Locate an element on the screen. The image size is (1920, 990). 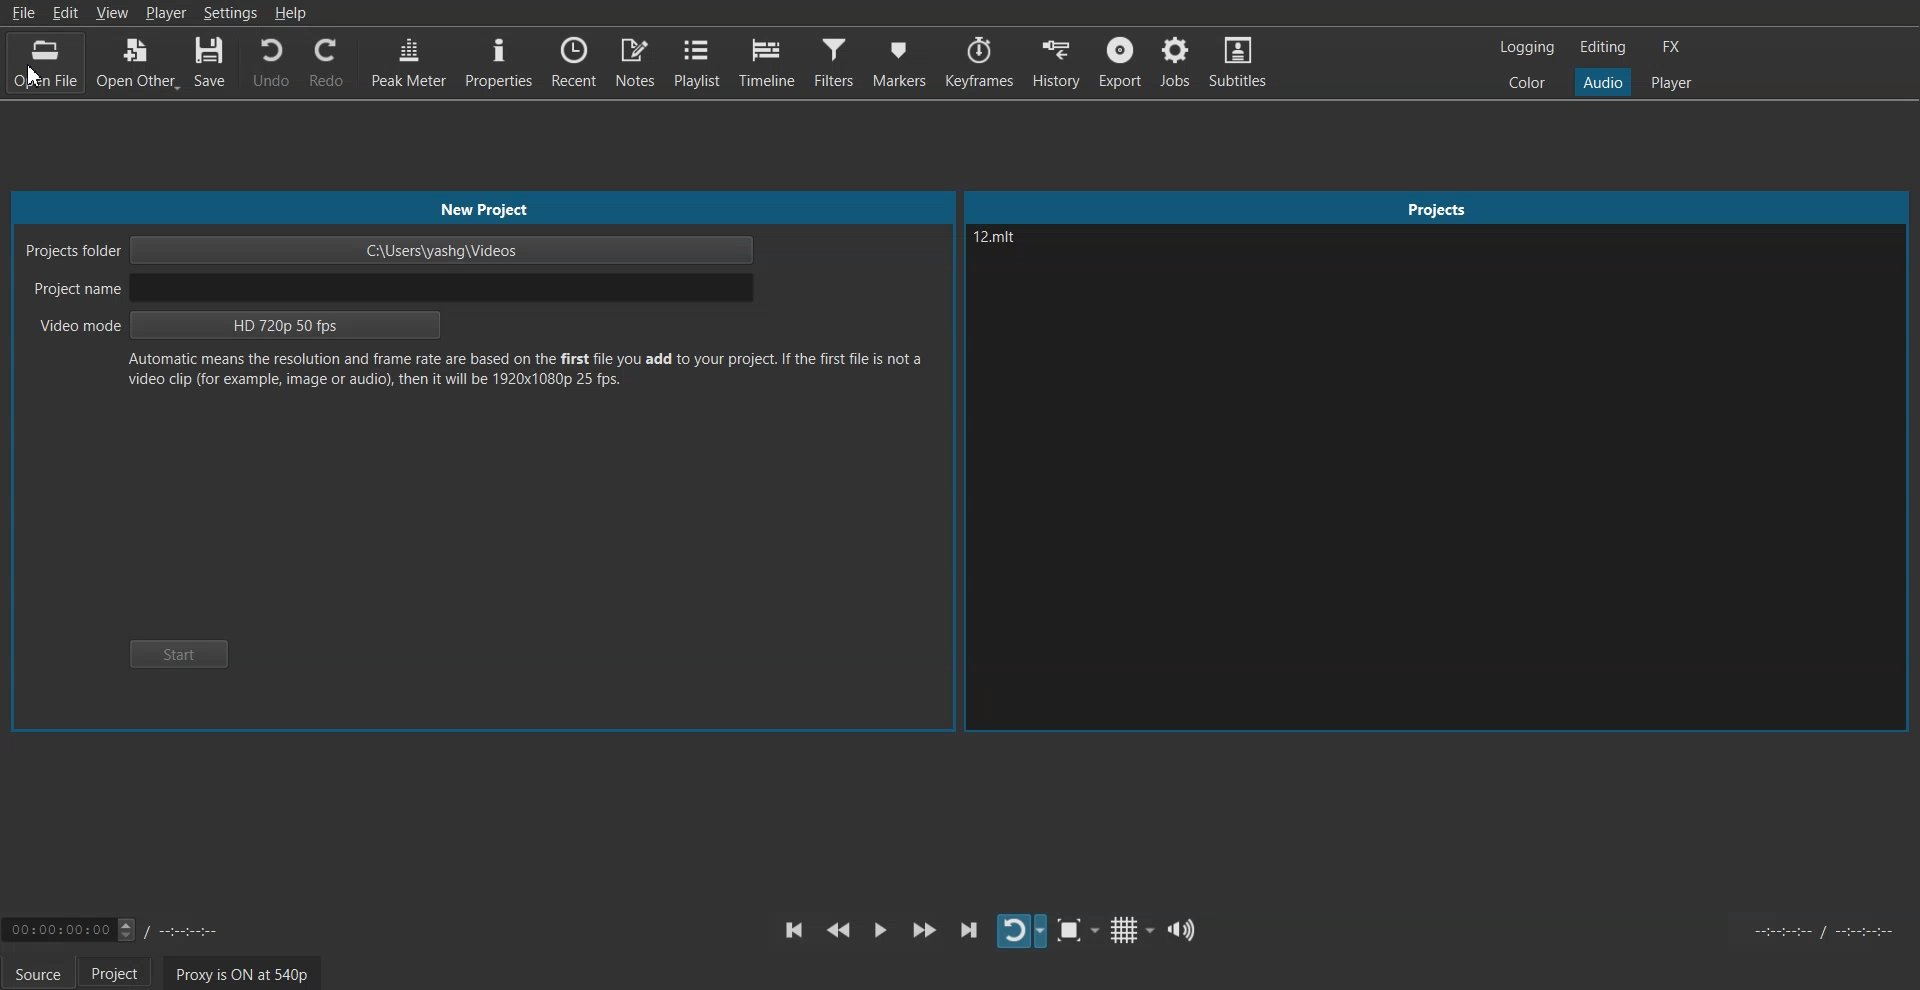
Filters is located at coordinates (834, 62).